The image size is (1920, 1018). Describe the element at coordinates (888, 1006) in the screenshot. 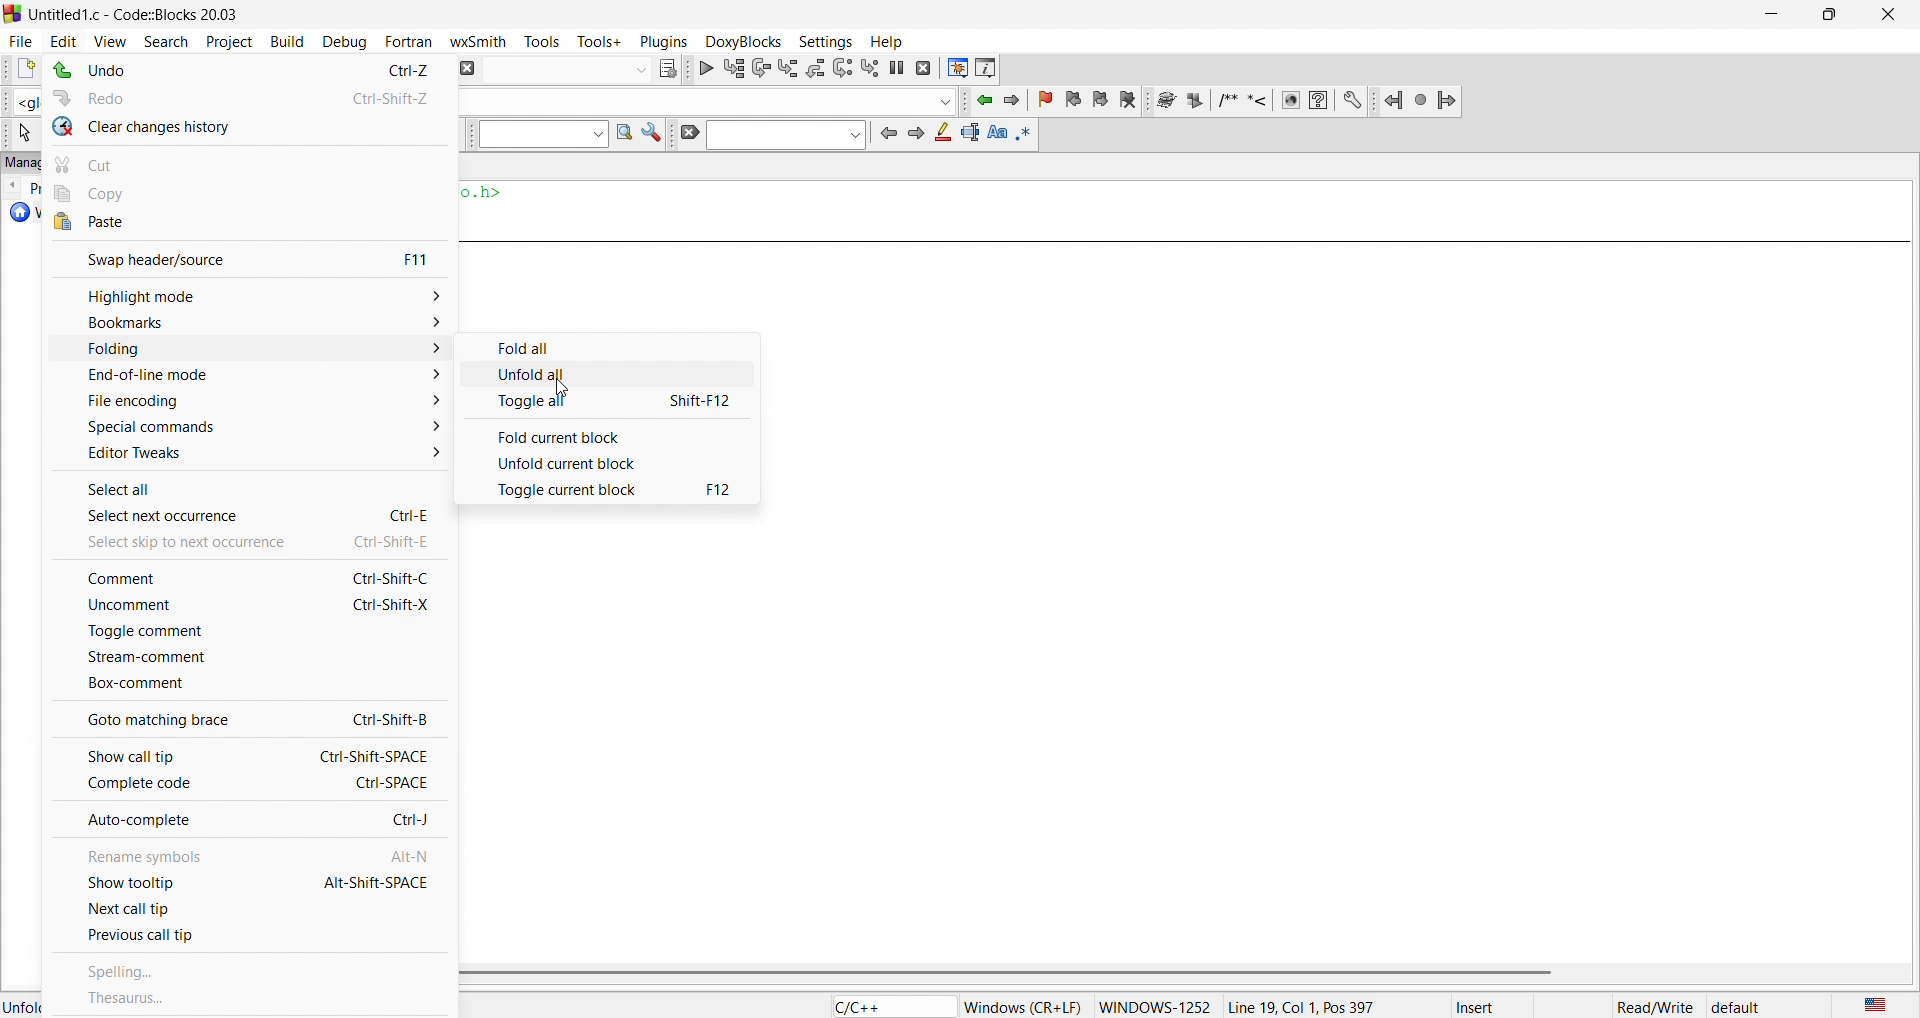

I see `language` at that location.